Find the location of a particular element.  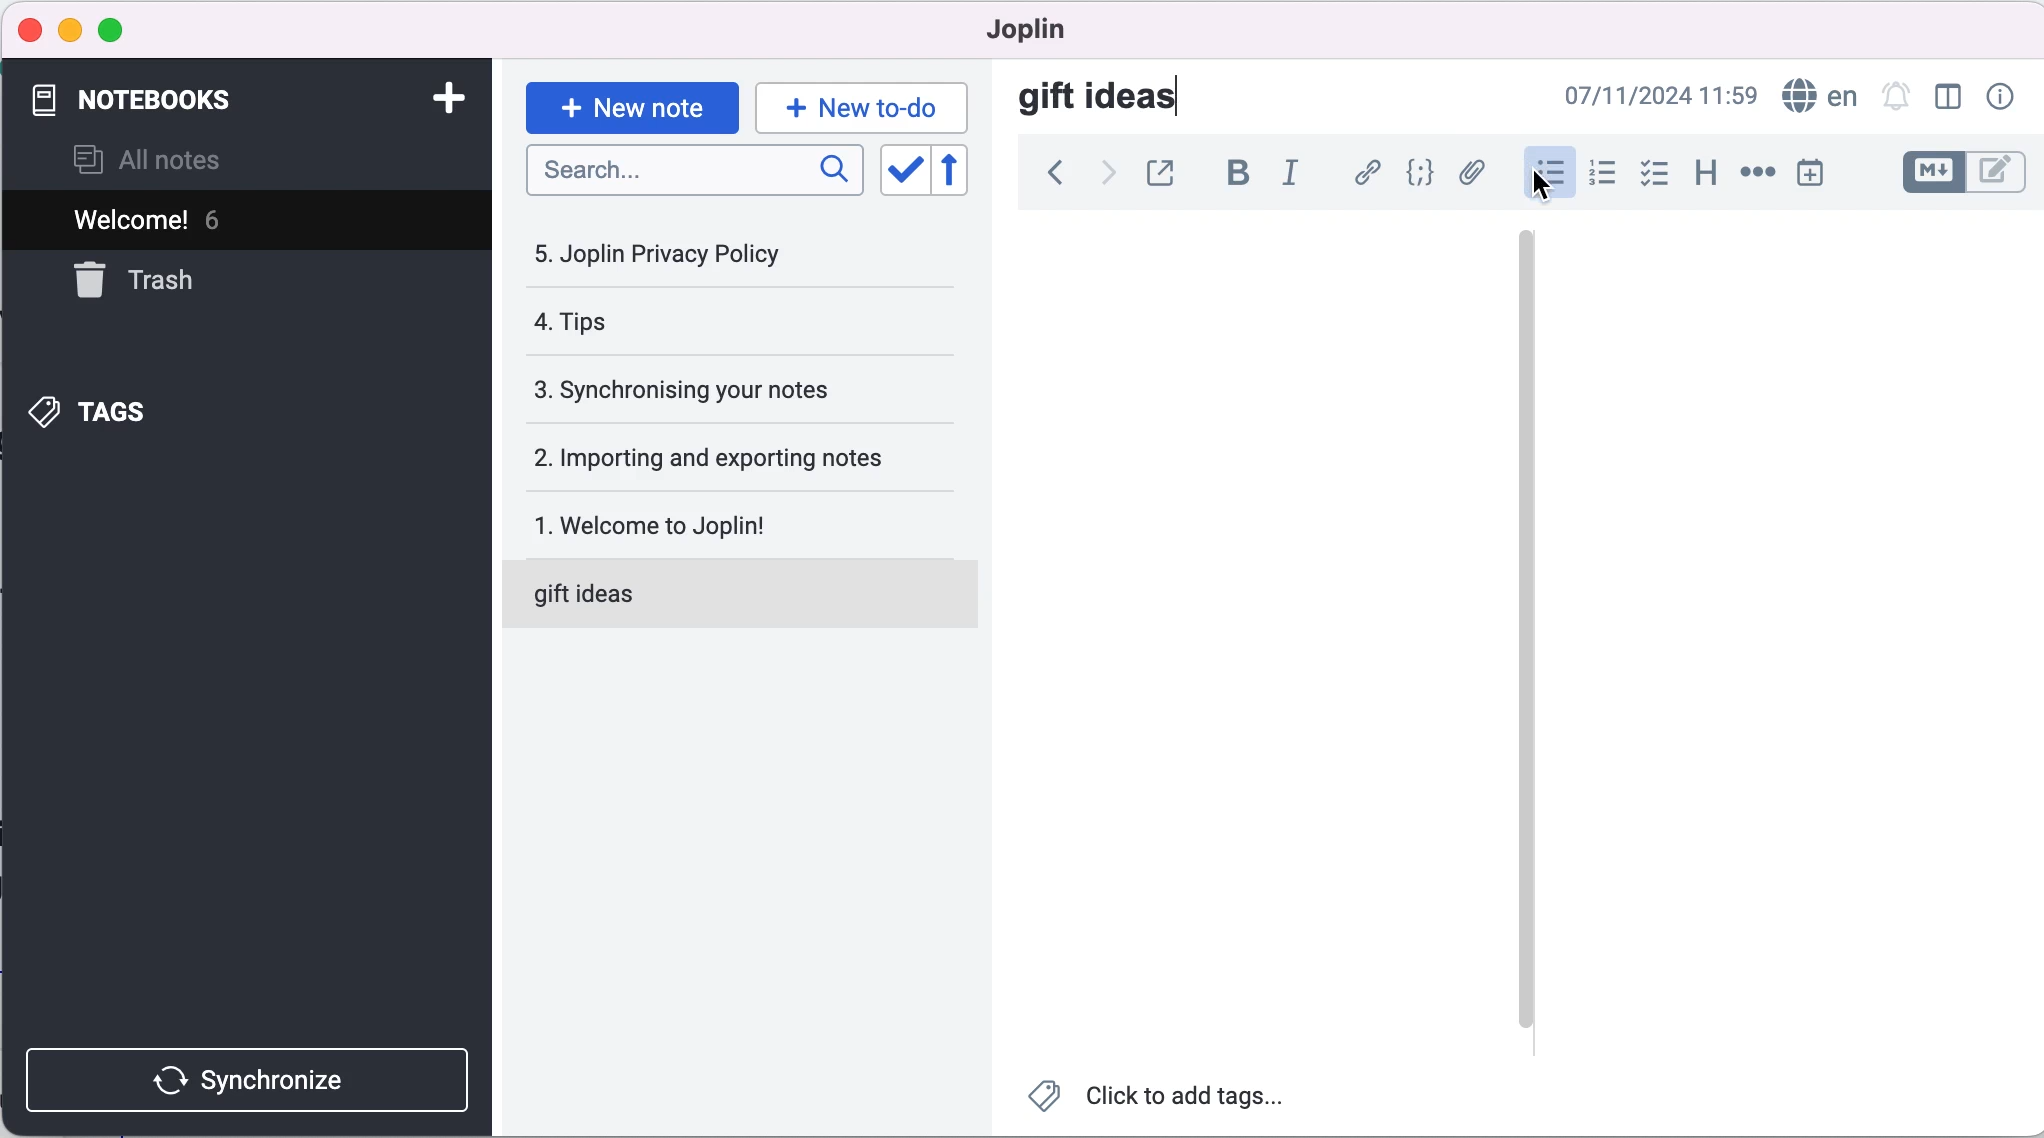

toggle sort order field is located at coordinates (899, 170).